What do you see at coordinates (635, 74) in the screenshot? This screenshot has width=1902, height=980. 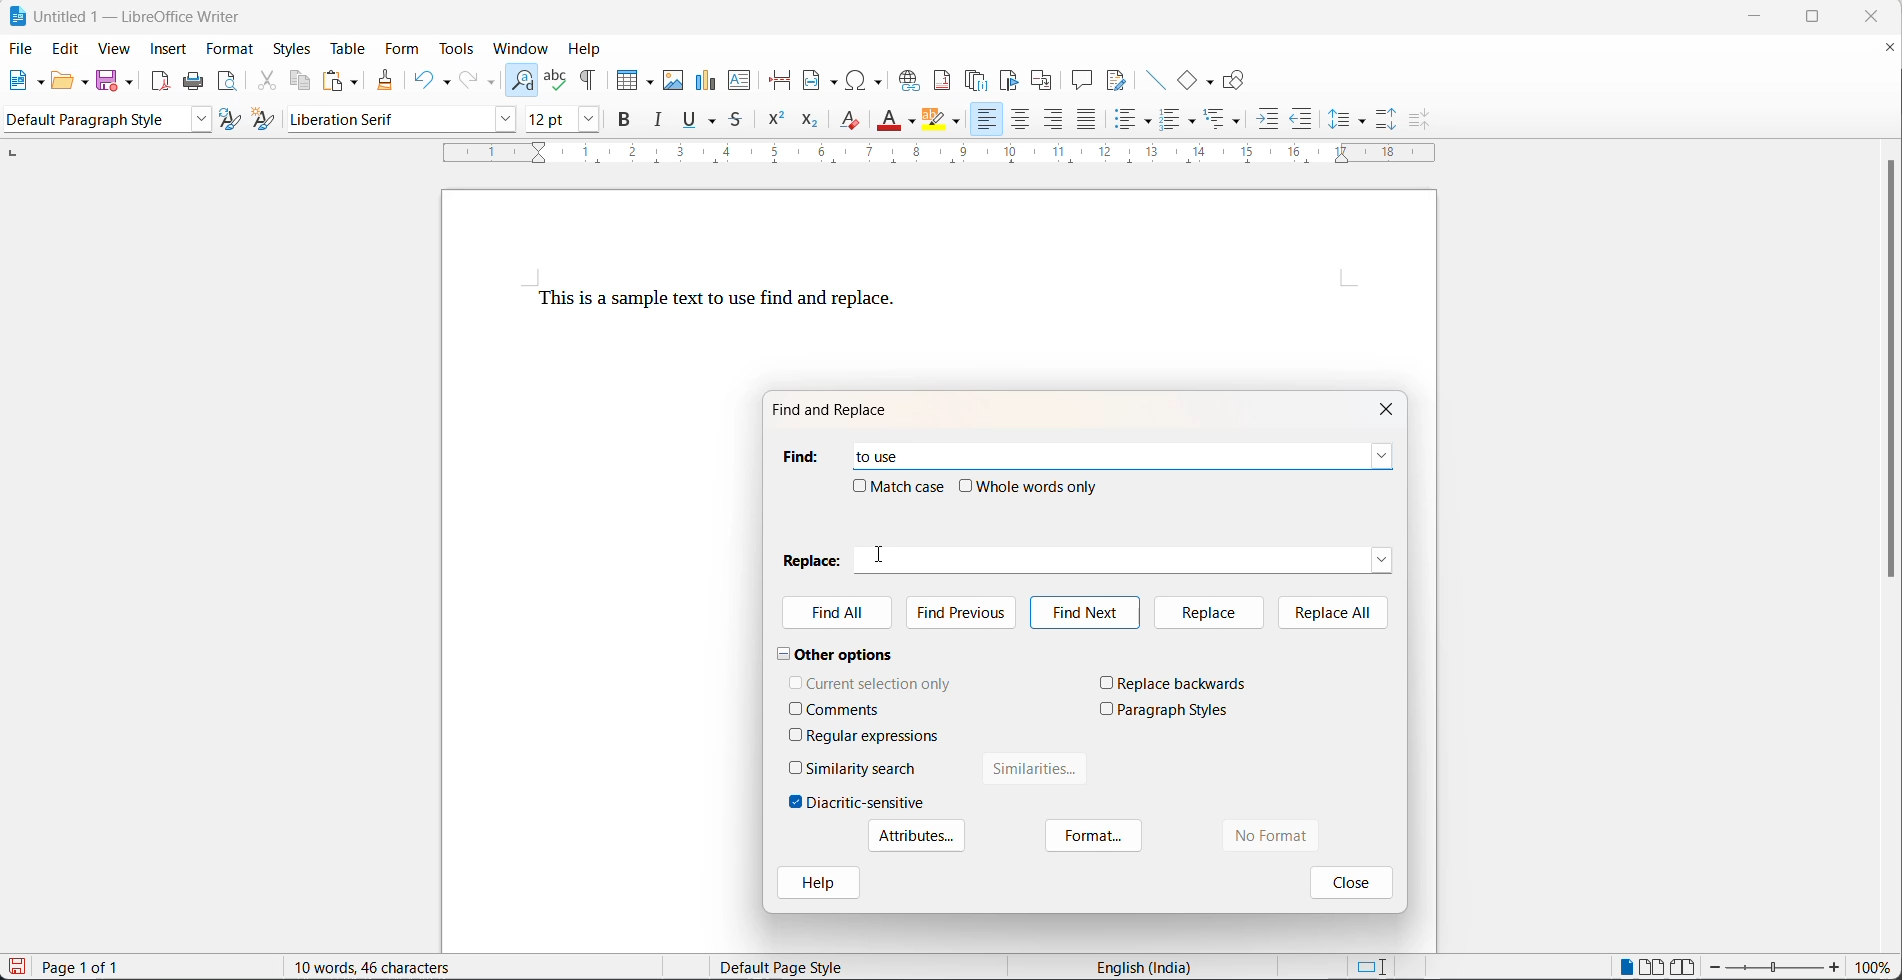 I see `insert table` at bounding box center [635, 74].